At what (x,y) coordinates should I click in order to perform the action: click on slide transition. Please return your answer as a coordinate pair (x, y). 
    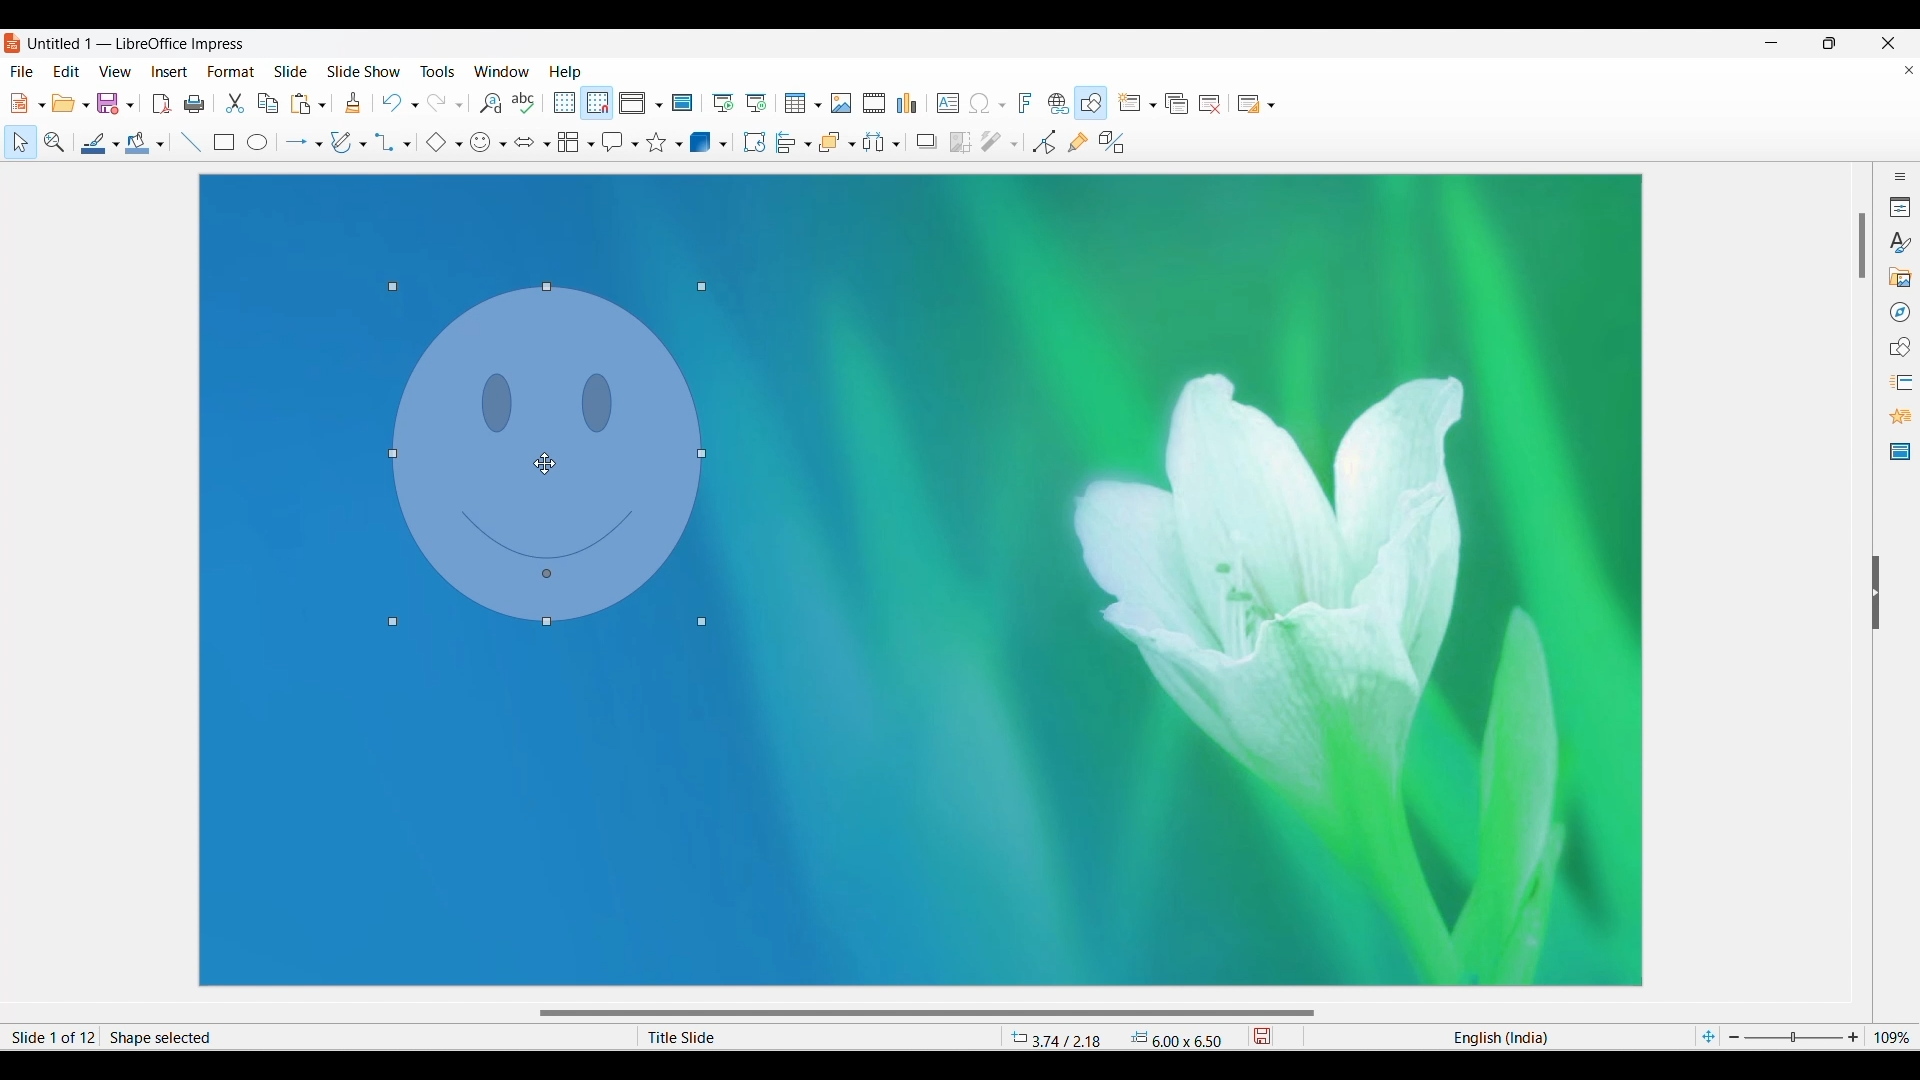
    Looking at the image, I should click on (1904, 383).